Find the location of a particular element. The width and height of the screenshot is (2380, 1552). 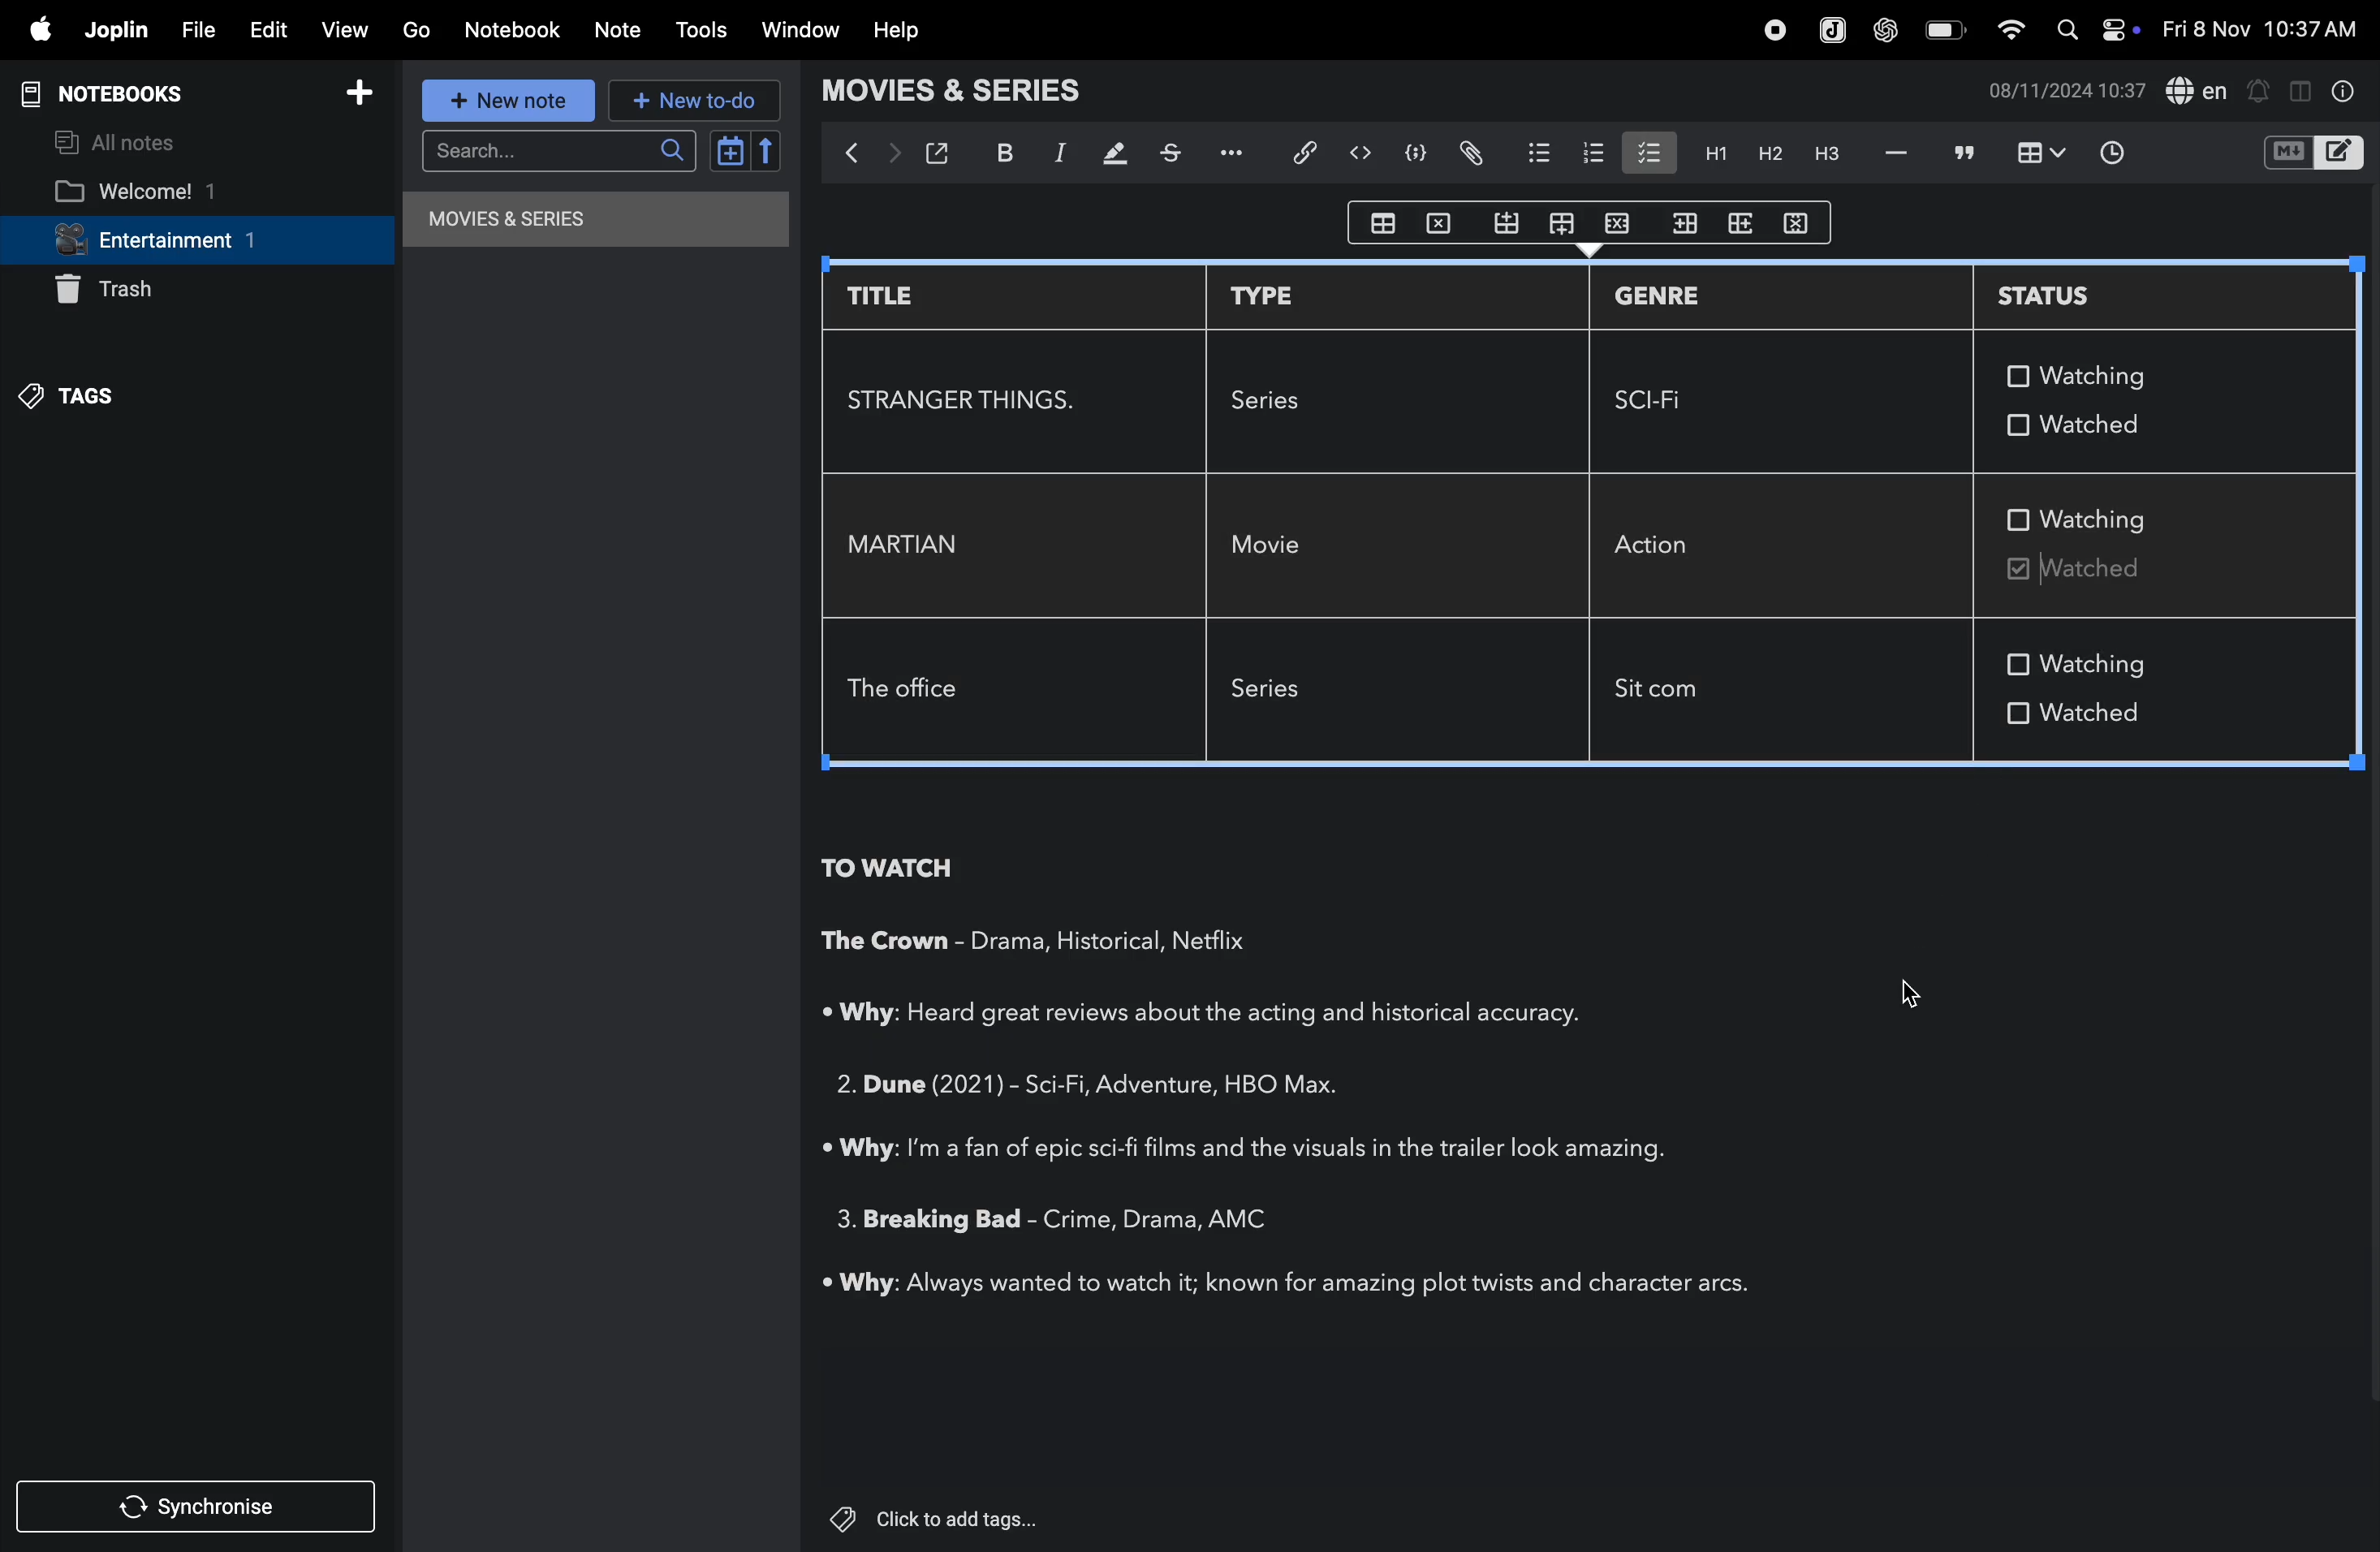

check box is located at coordinates (2018, 665).